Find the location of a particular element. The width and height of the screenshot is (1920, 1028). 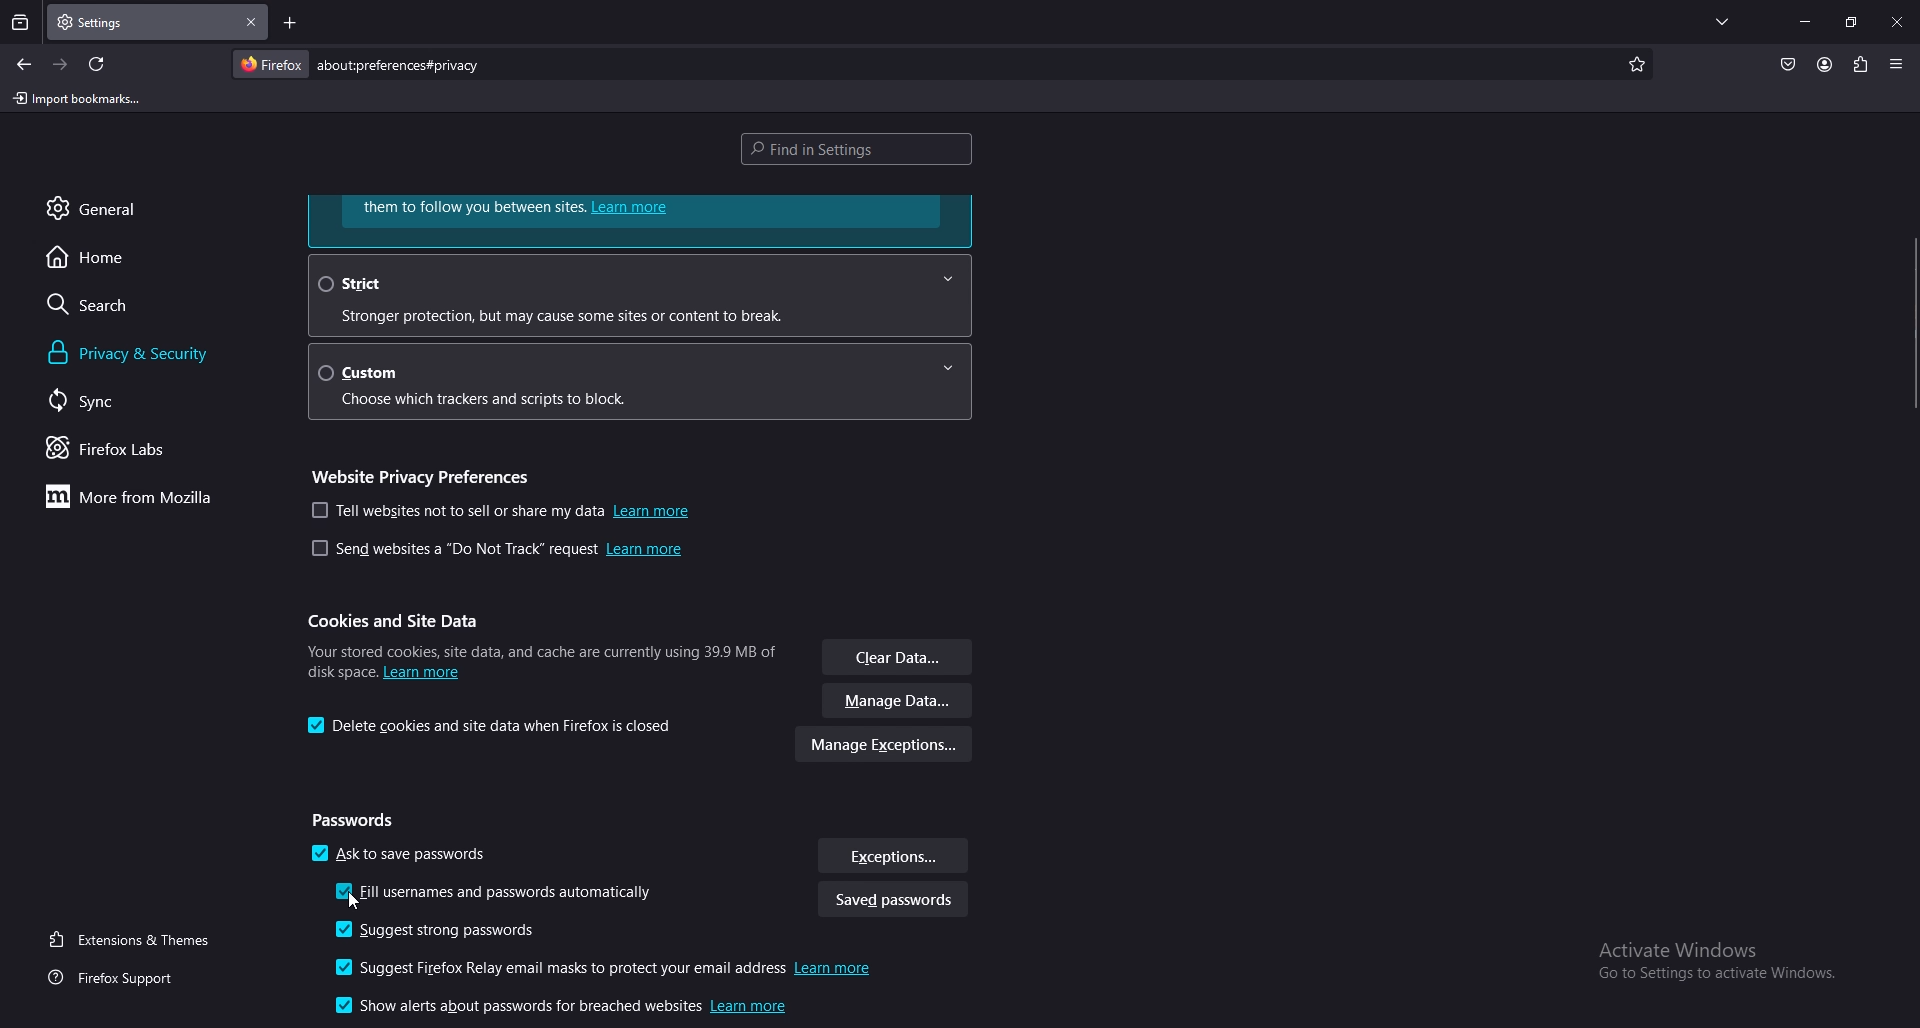

firefox labs is located at coordinates (127, 450).